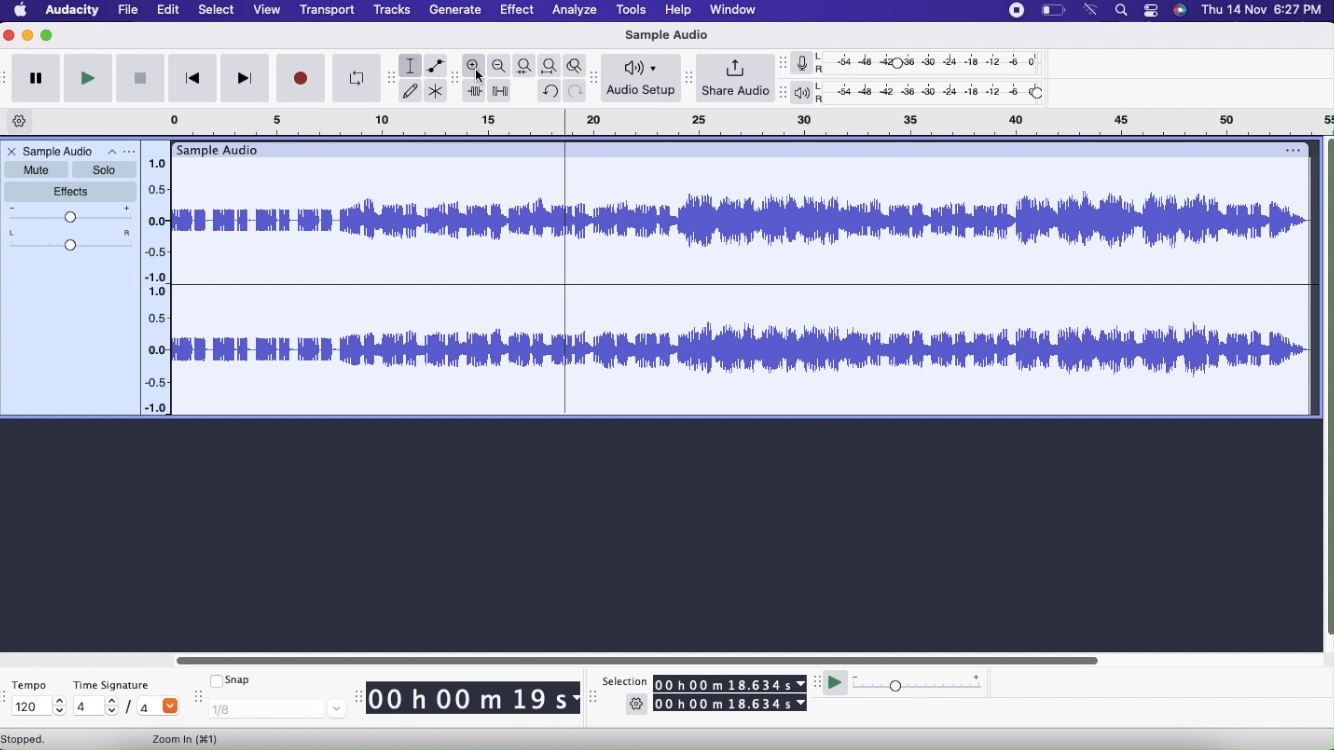 Image resolution: width=1334 pixels, height=750 pixels. I want to click on Battery, so click(1051, 11).